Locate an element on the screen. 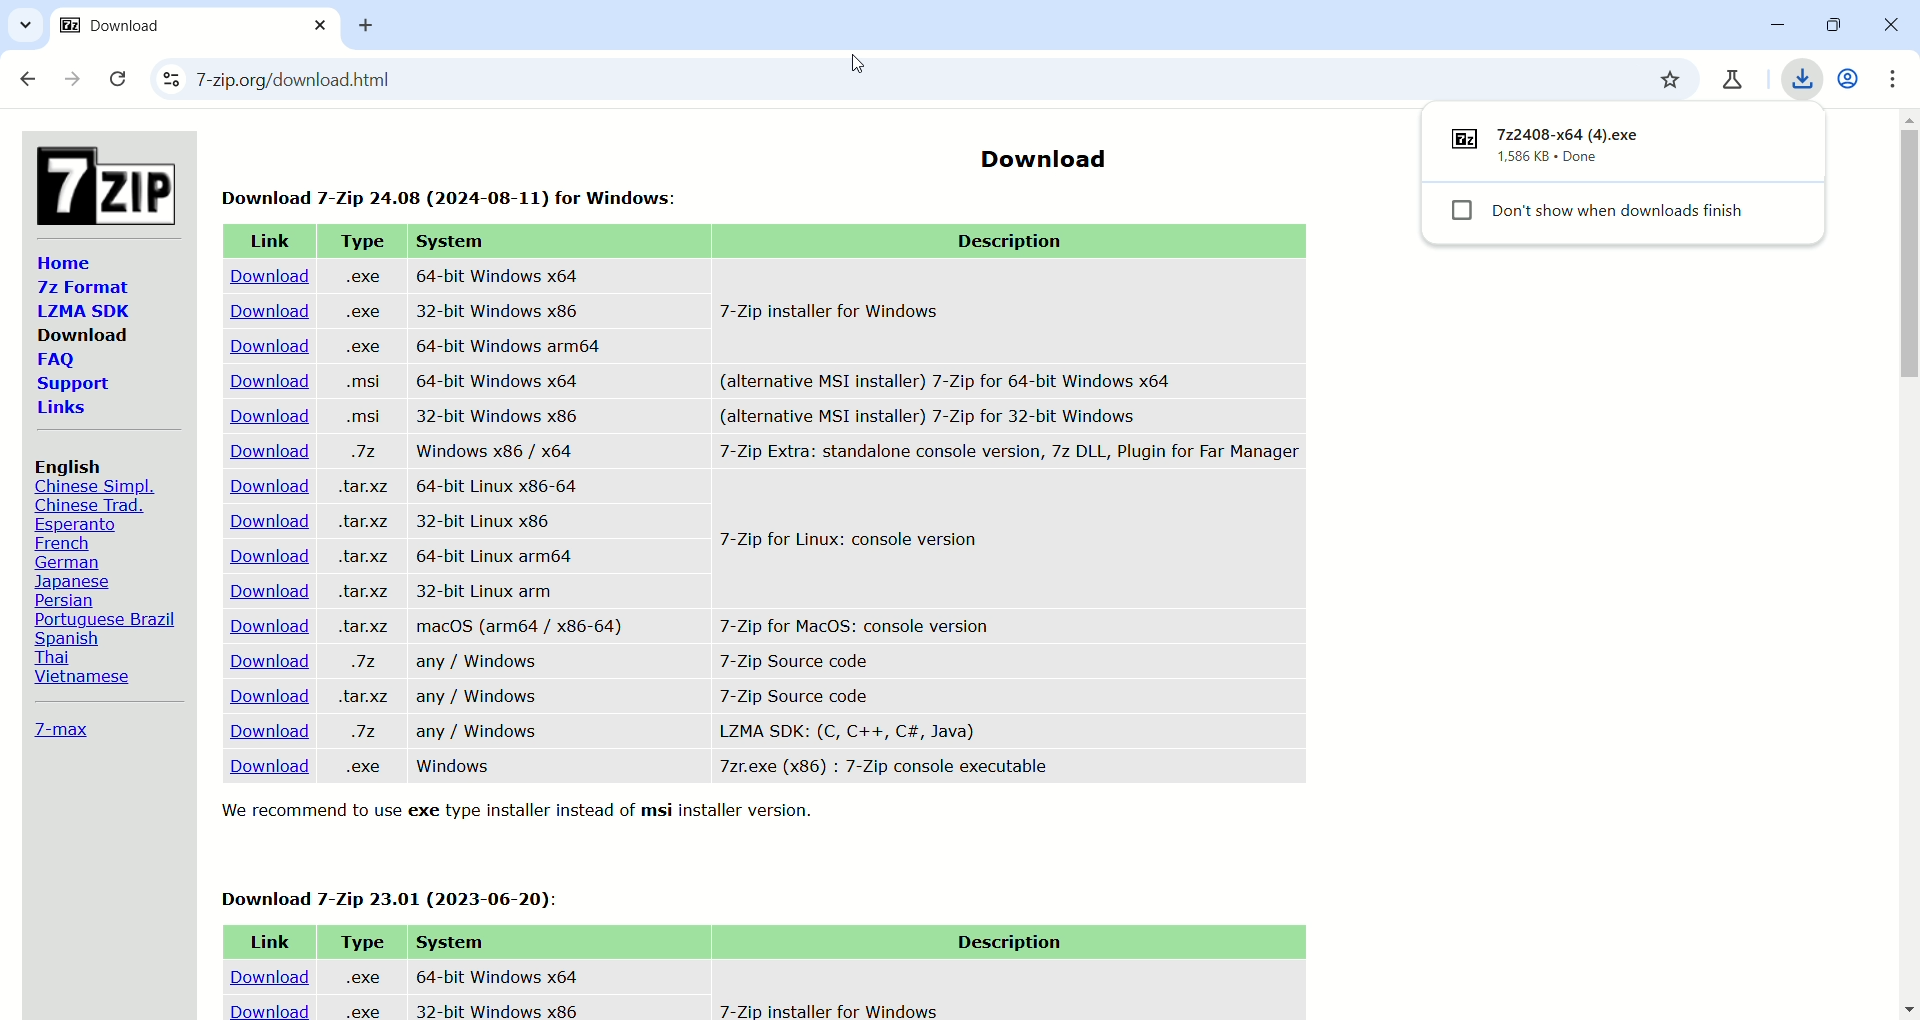  any / Windows is located at coordinates (487, 664).